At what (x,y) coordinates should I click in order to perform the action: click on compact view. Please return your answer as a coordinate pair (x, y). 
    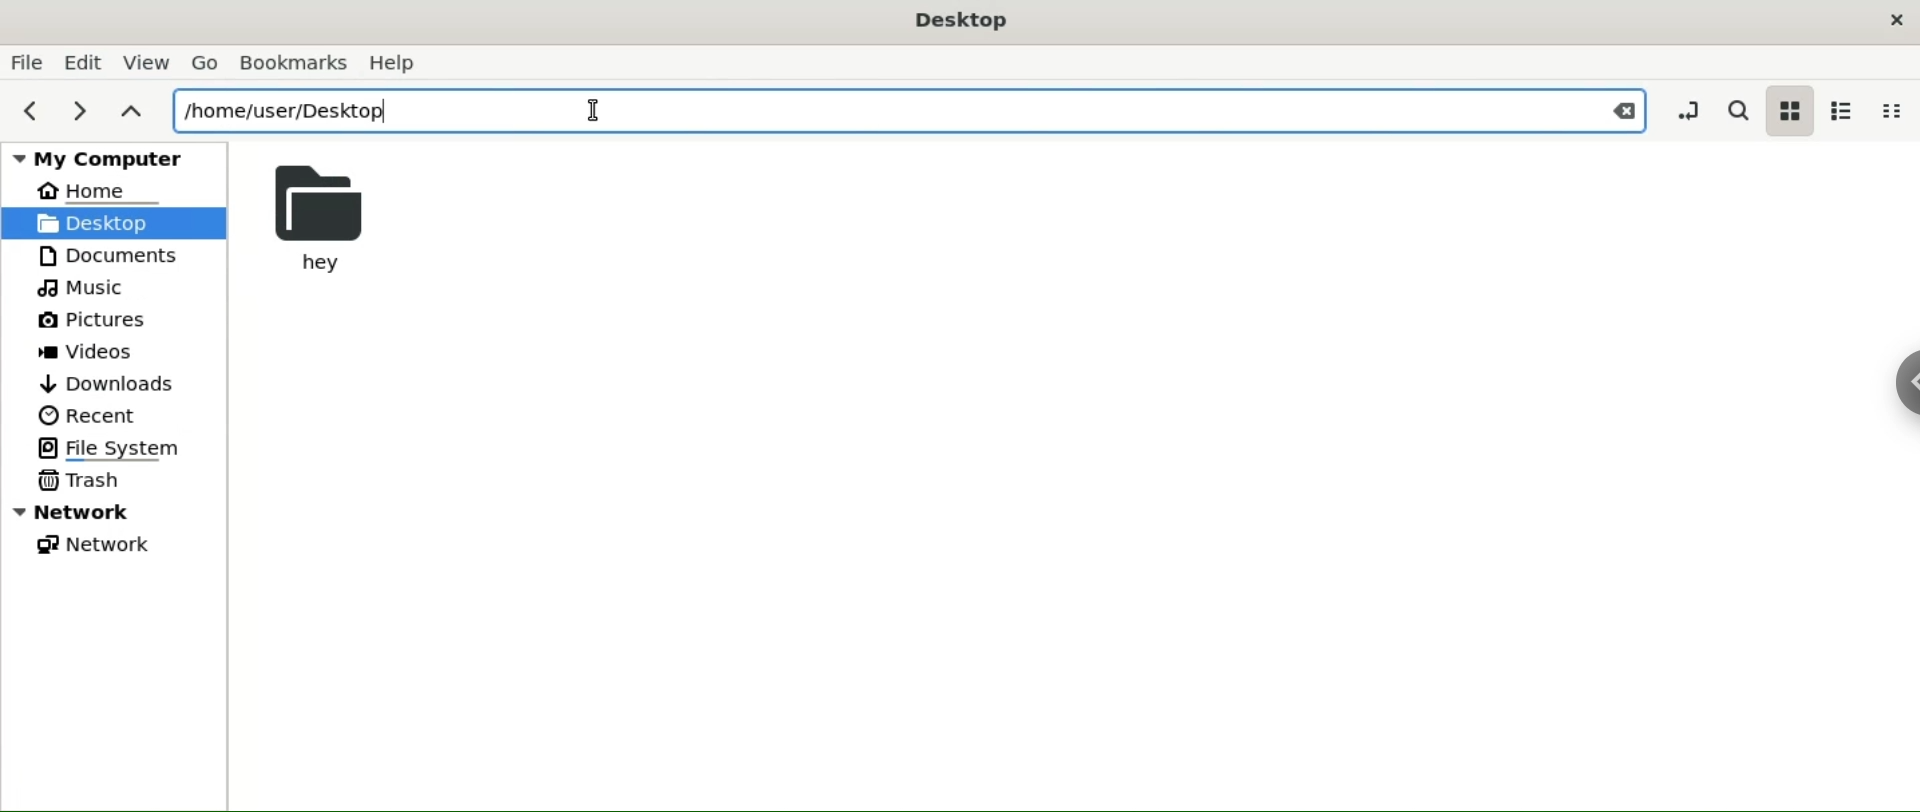
    Looking at the image, I should click on (1891, 111).